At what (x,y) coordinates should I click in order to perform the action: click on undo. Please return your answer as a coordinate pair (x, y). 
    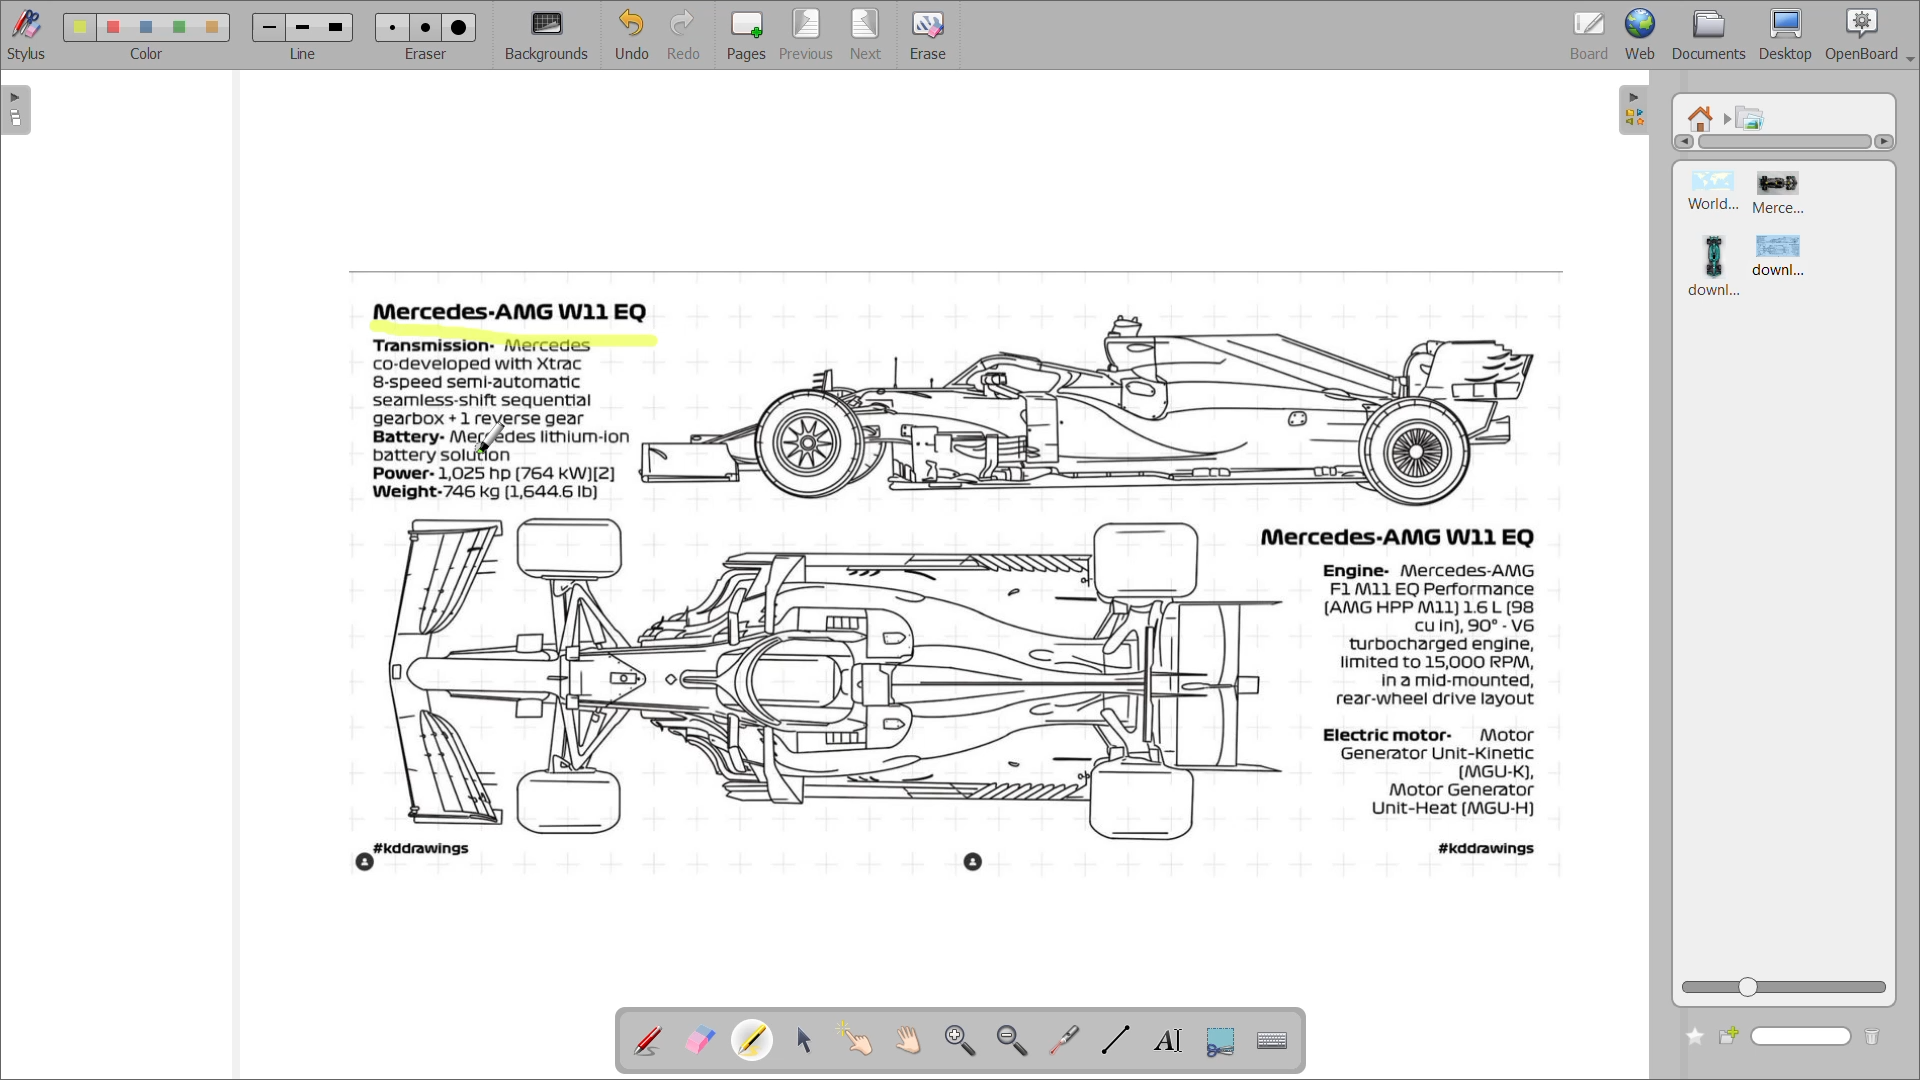
    Looking at the image, I should click on (630, 35).